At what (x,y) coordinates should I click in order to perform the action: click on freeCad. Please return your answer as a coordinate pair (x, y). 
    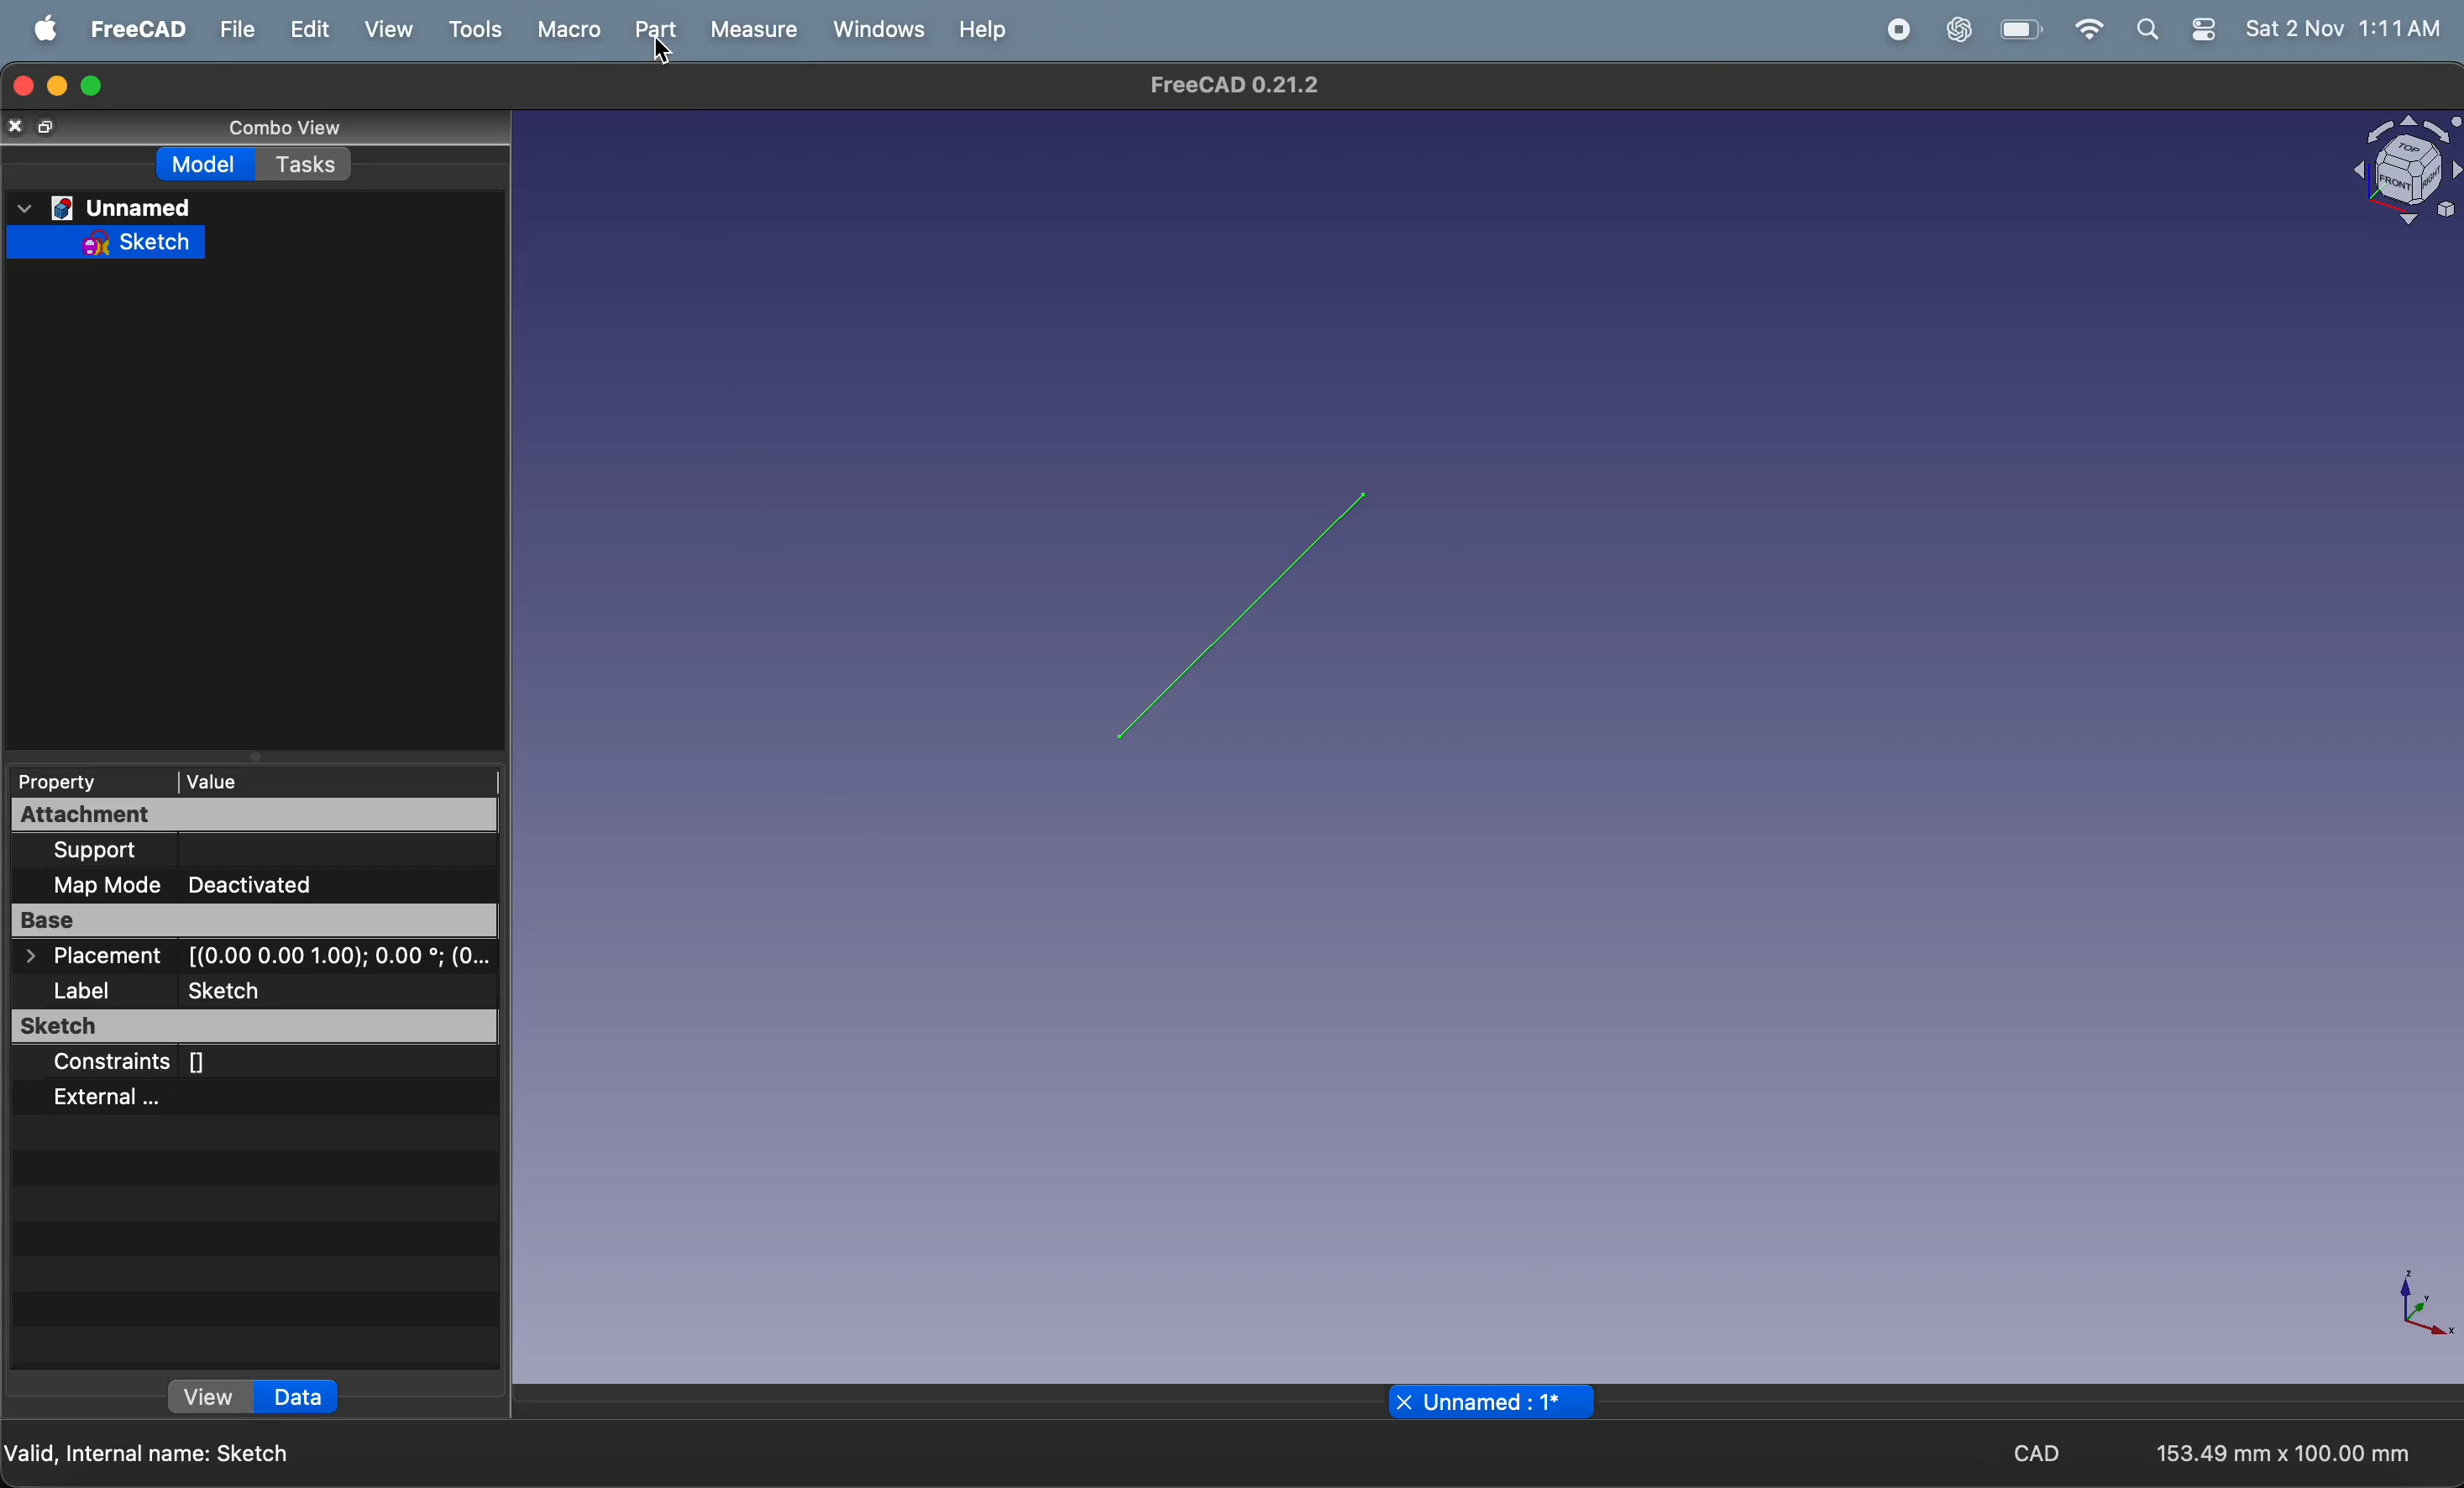
    Looking at the image, I should click on (130, 31).